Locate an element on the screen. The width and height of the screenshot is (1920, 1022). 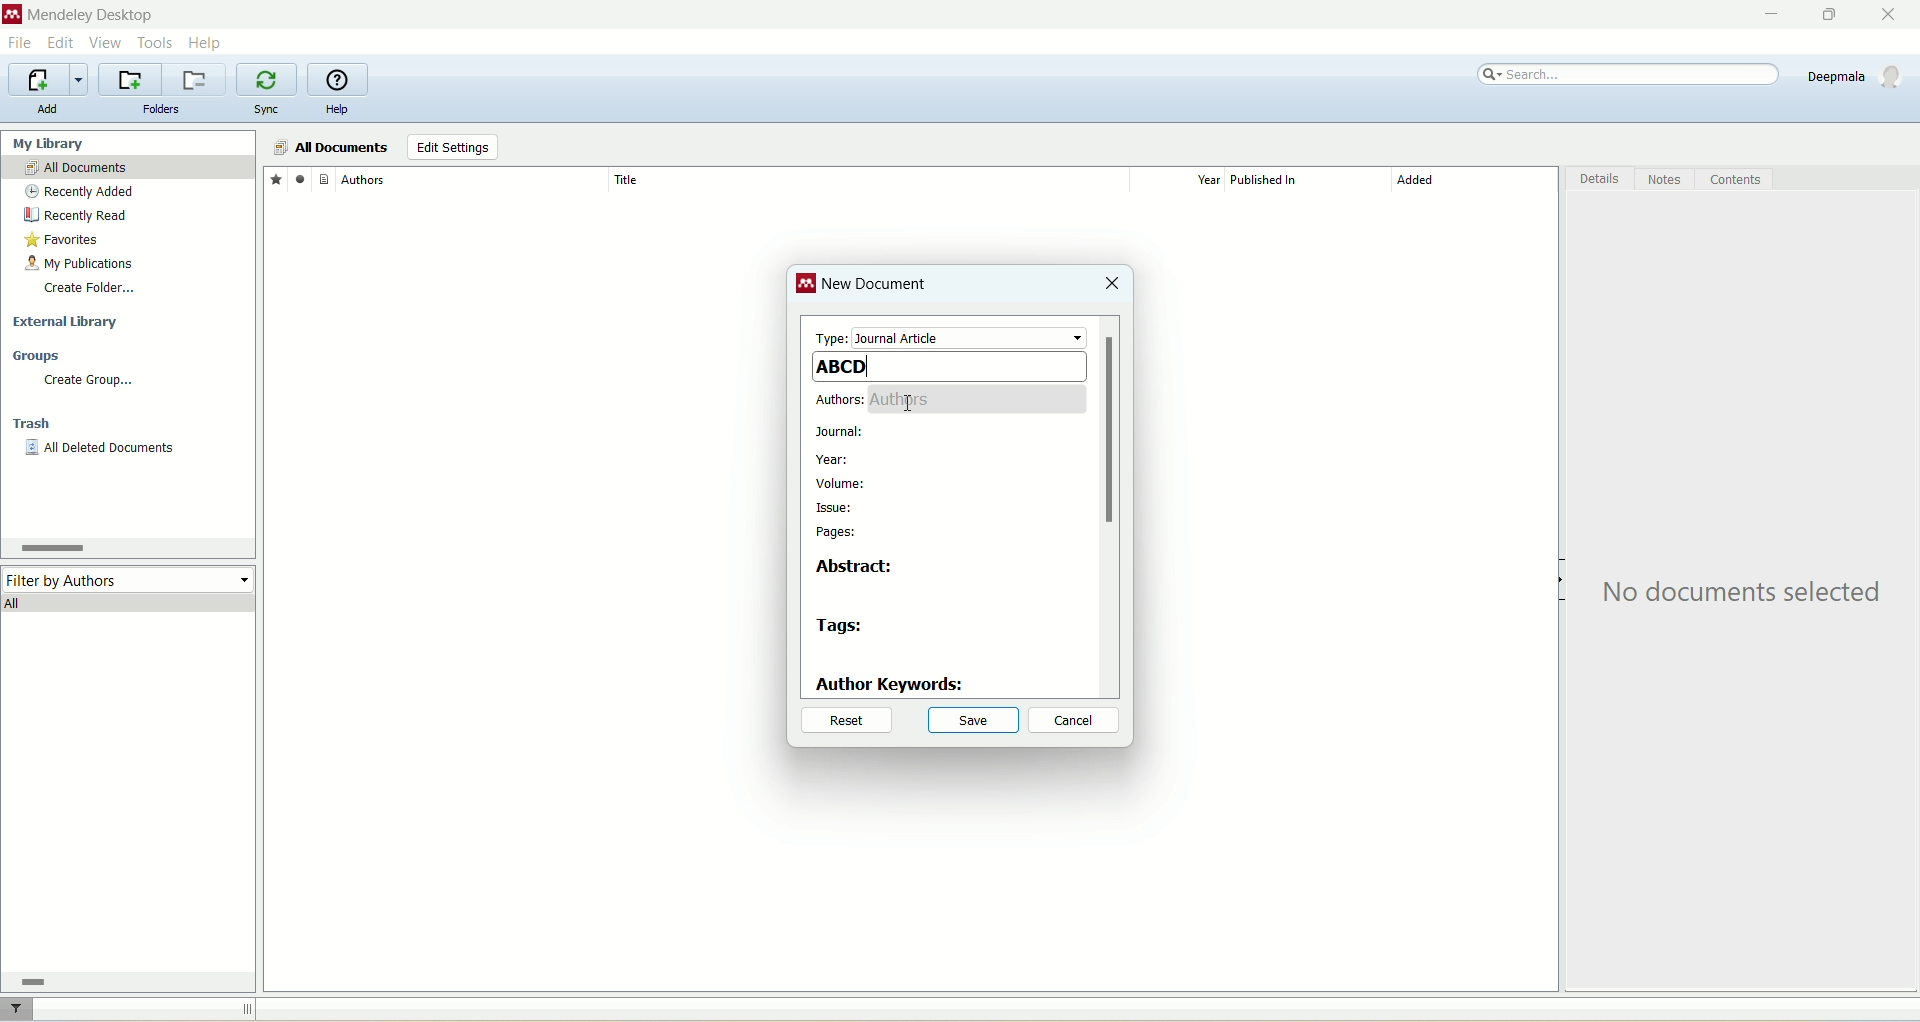
read/unread is located at coordinates (297, 178).